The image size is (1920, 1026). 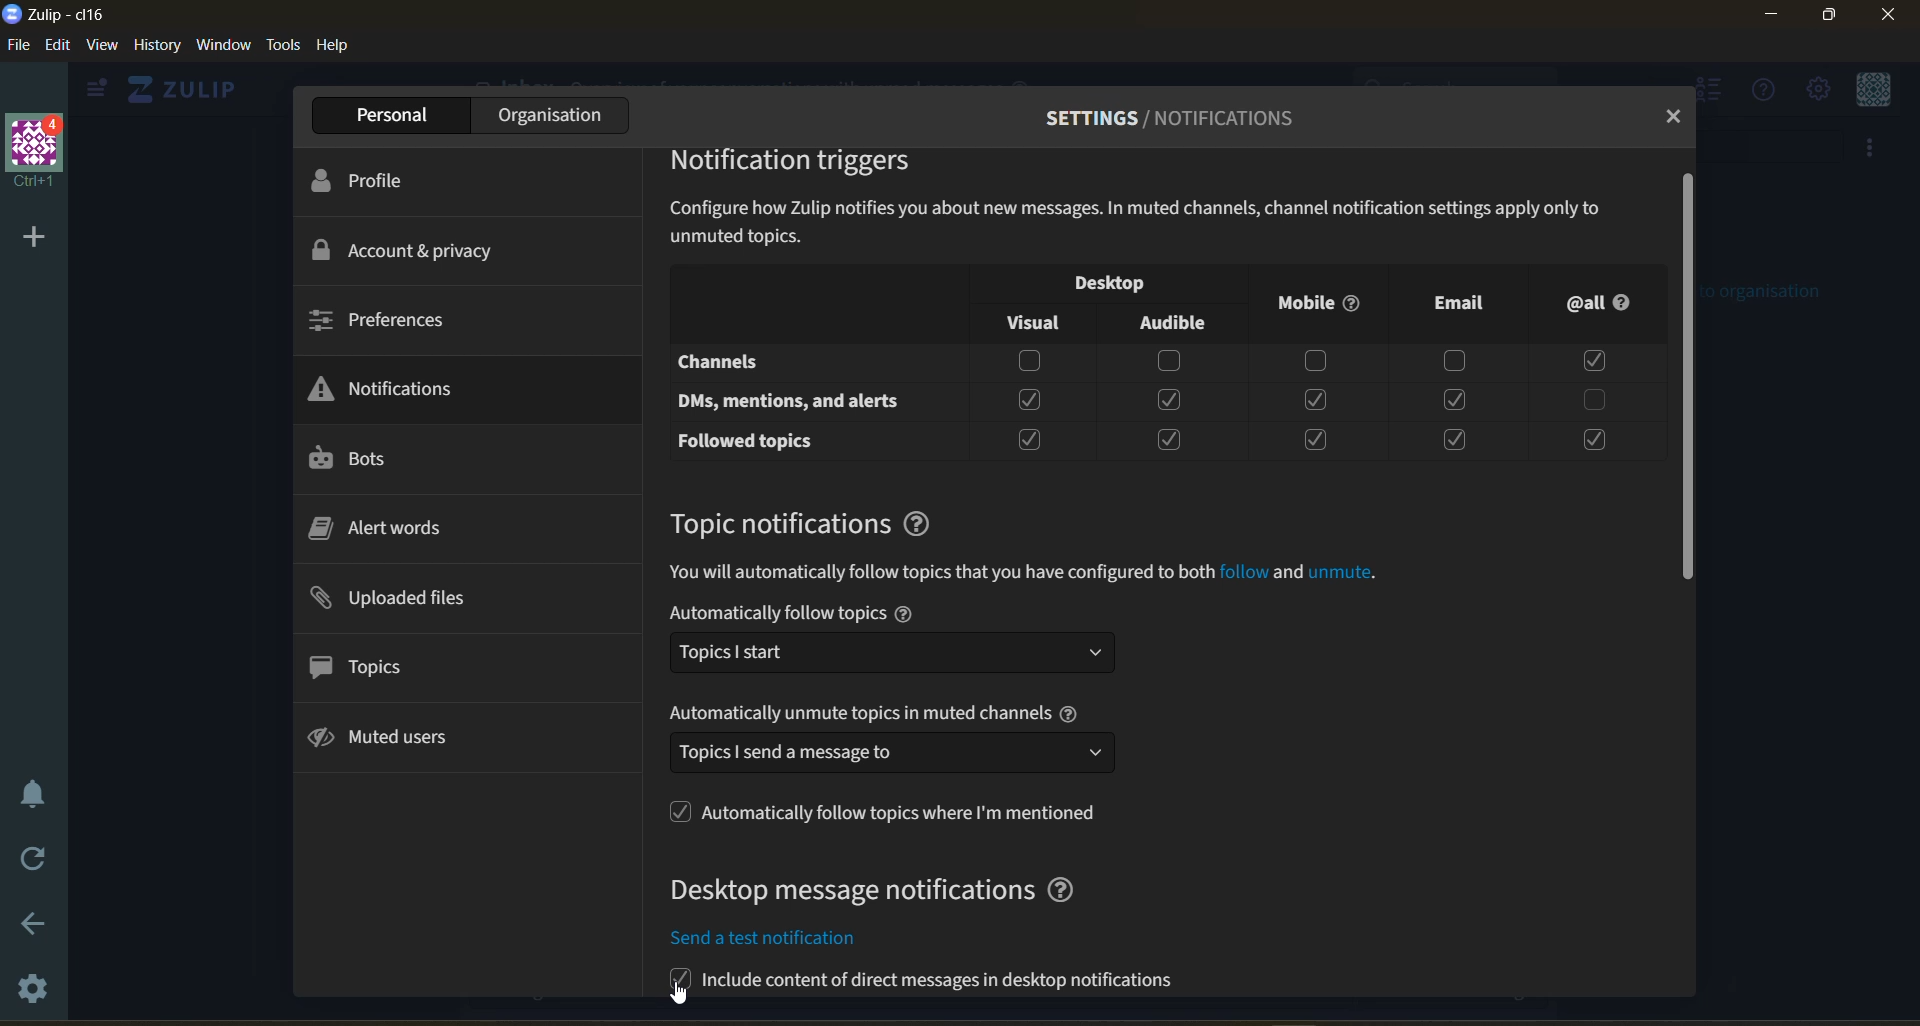 What do you see at coordinates (74, 14) in the screenshot?
I see `app name and organisation name` at bounding box center [74, 14].